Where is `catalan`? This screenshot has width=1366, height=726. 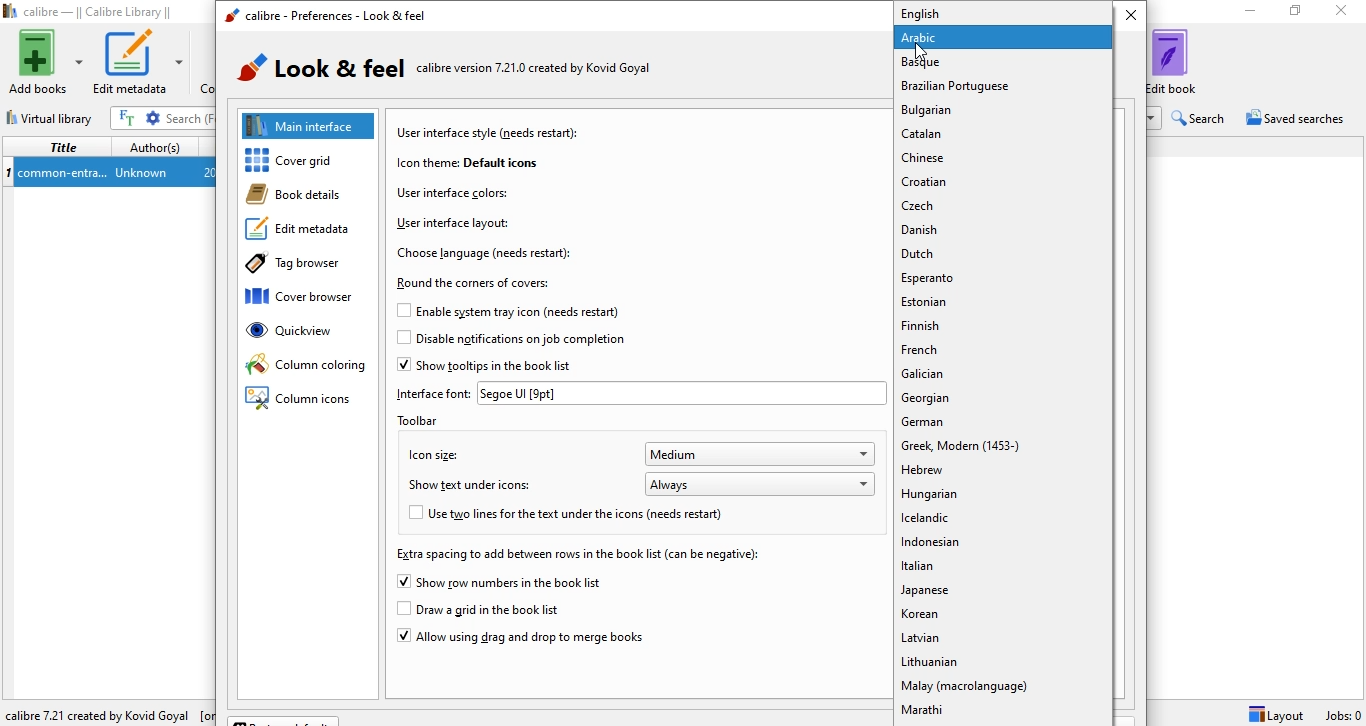
catalan is located at coordinates (1002, 133).